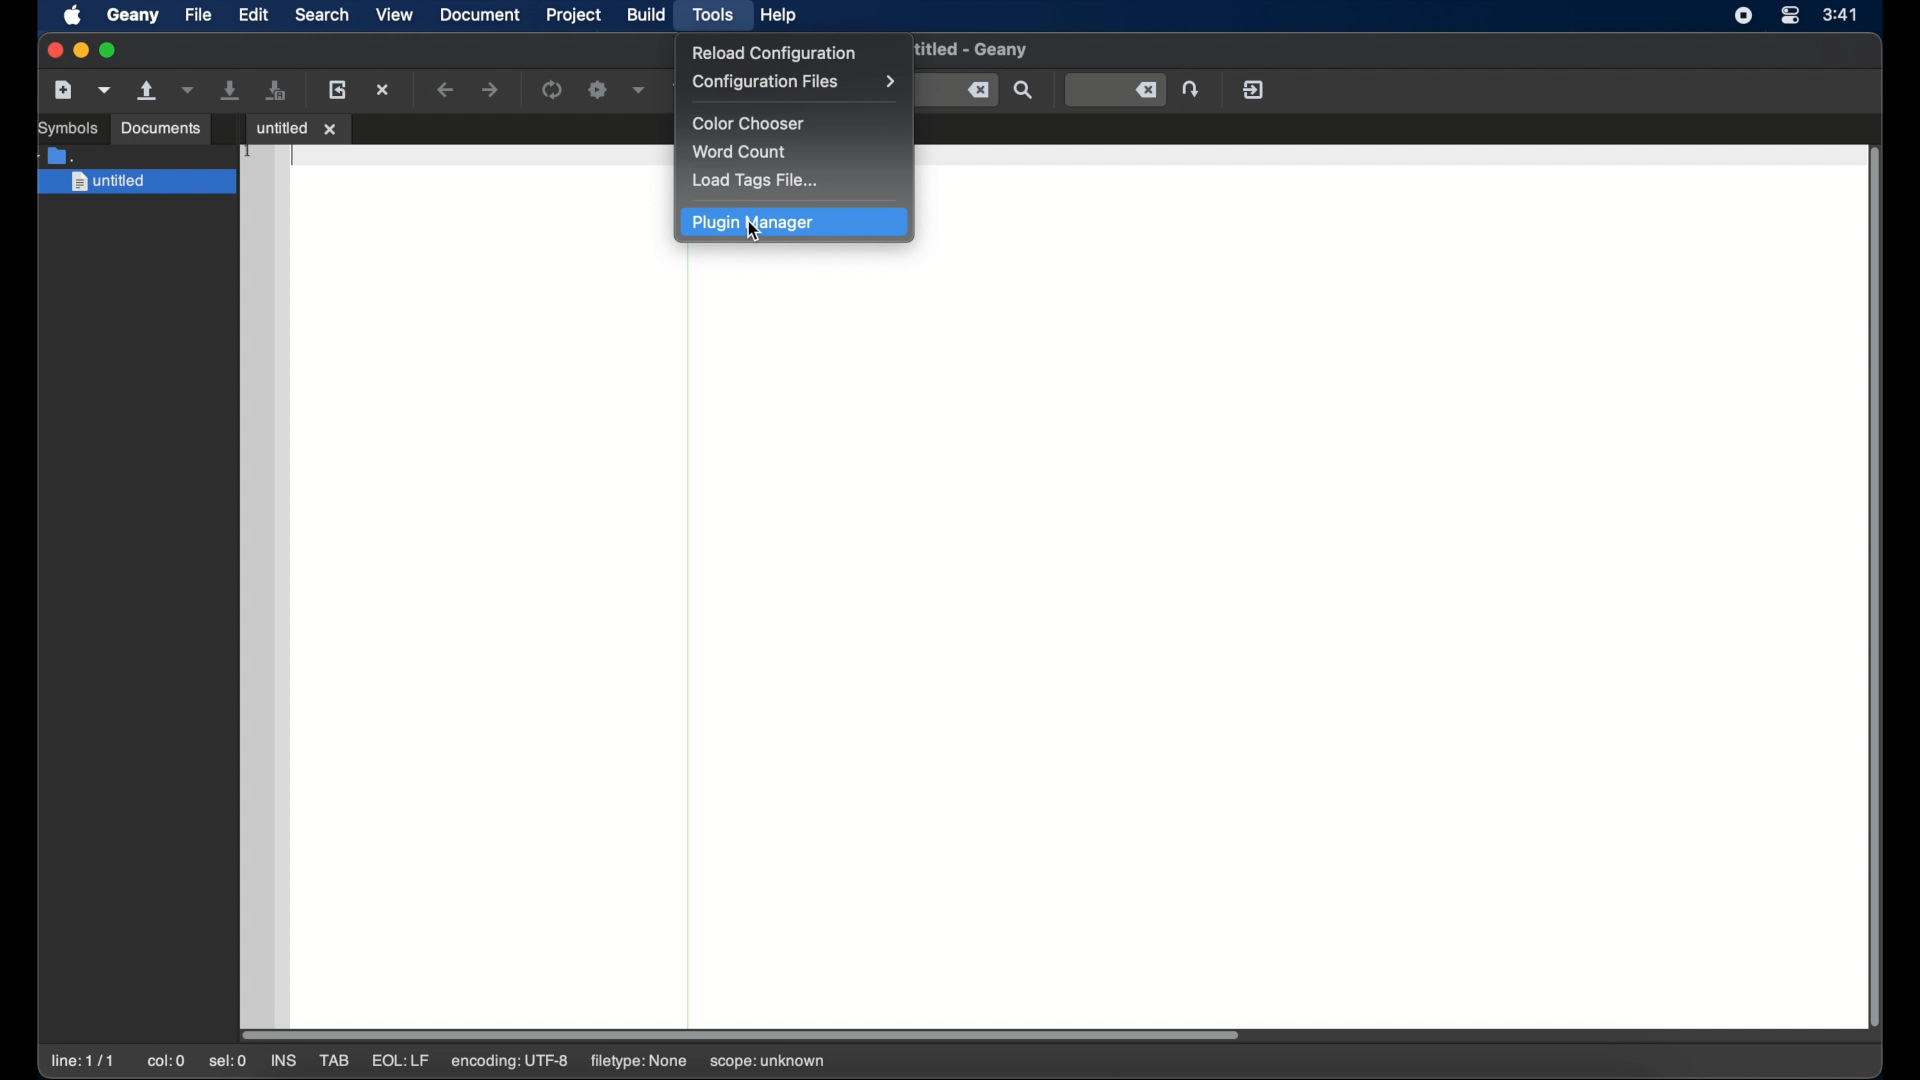  Describe the element at coordinates (758, 180) in the screenshot. I see `load tags file` at that location.